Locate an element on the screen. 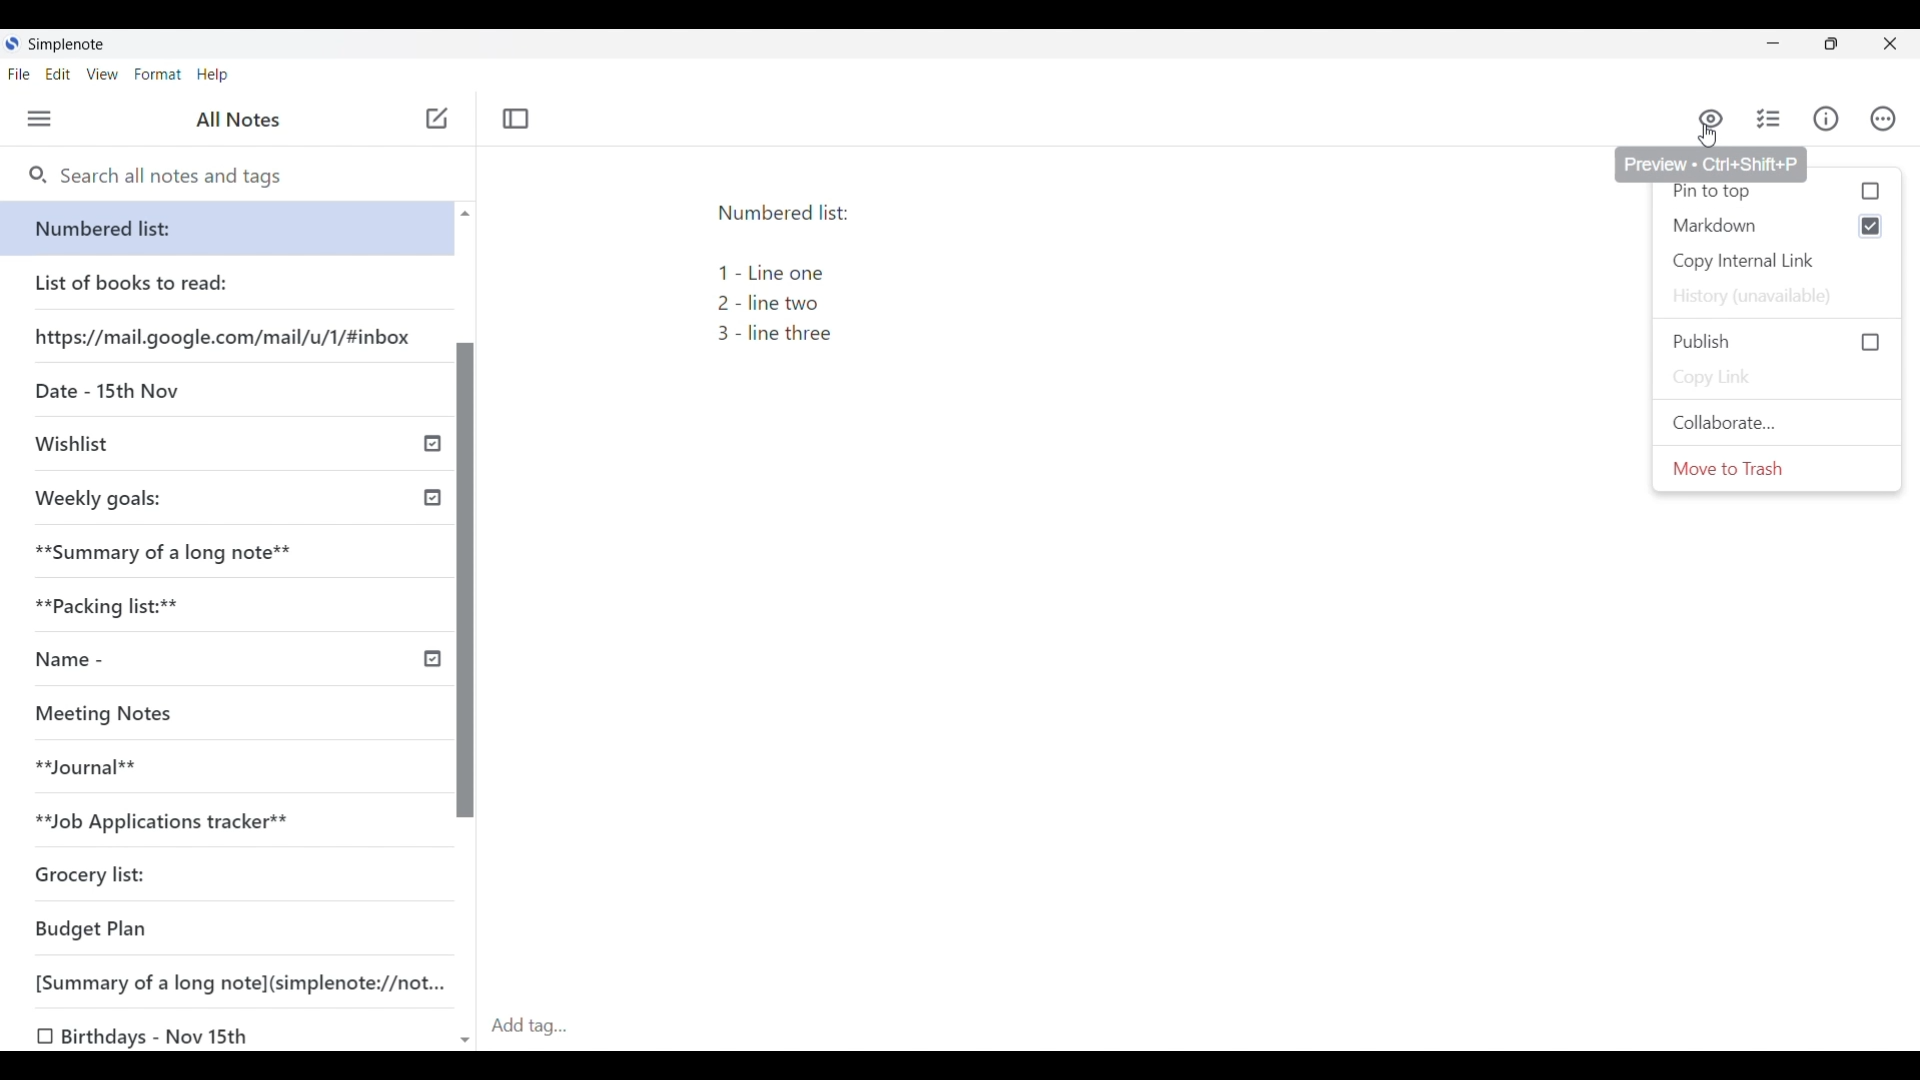  Birthdays - Nov 15th is located at coordinates (164, 1034).